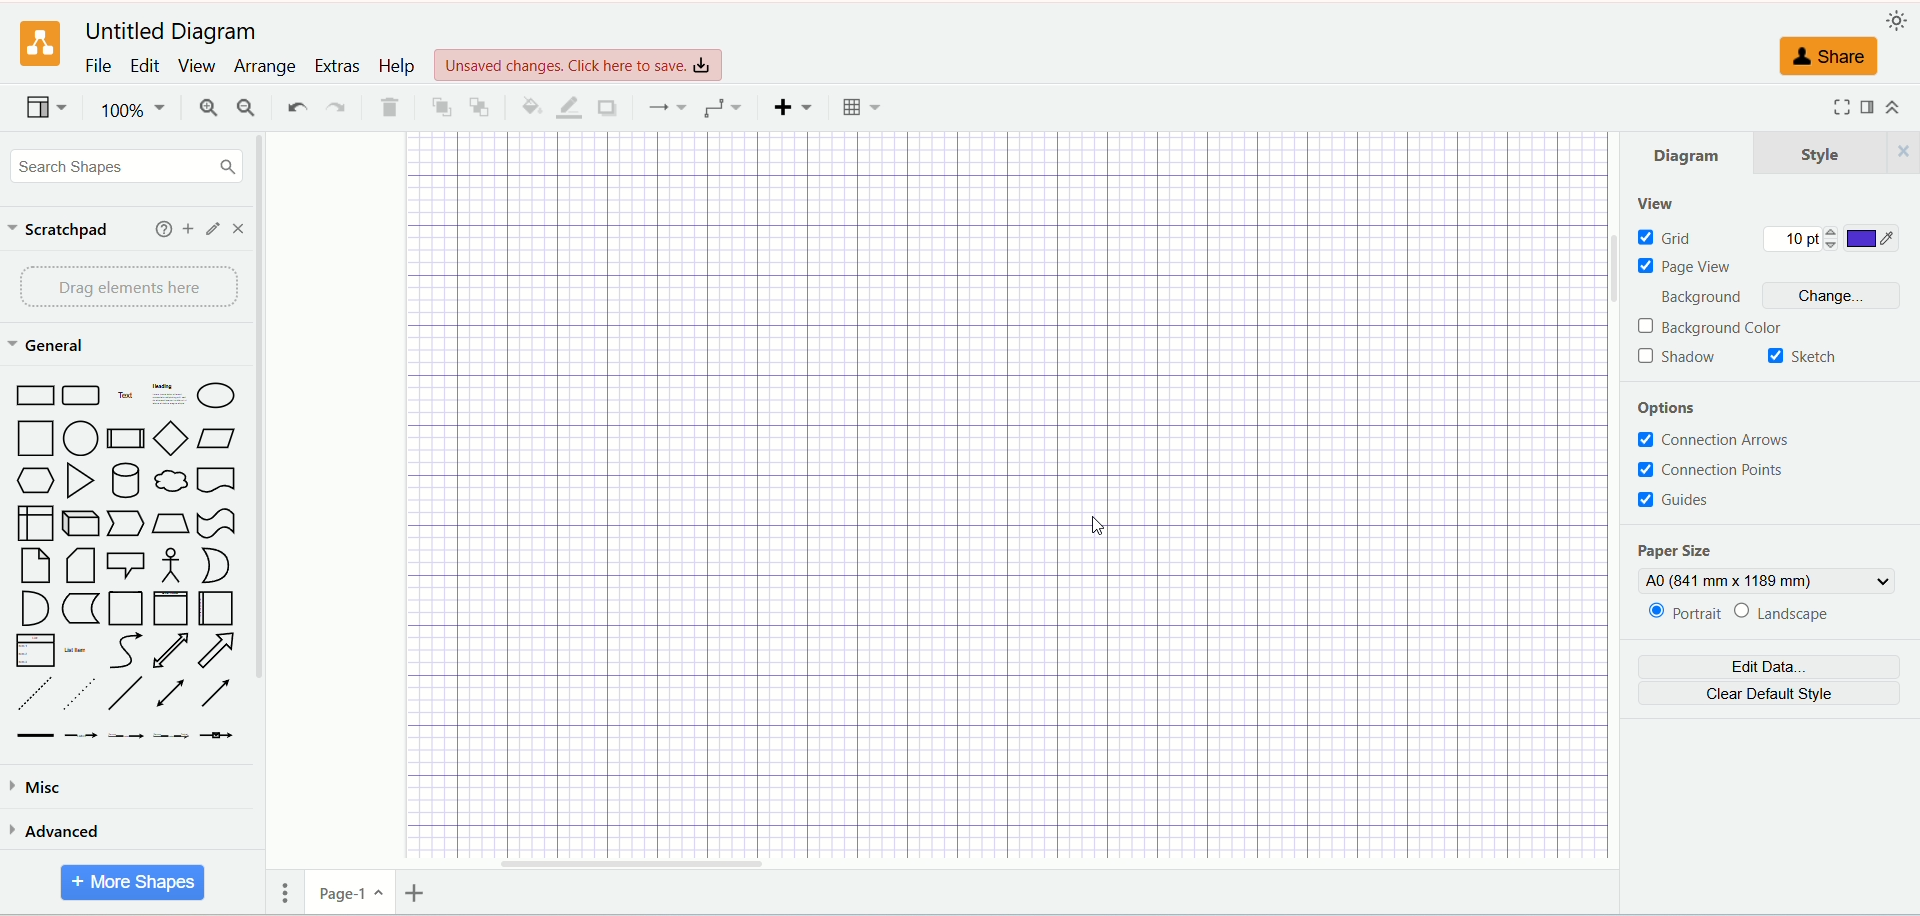  Describe the element at coordinates (1678, 358) in the screenshot. I see `shadow` at that location.